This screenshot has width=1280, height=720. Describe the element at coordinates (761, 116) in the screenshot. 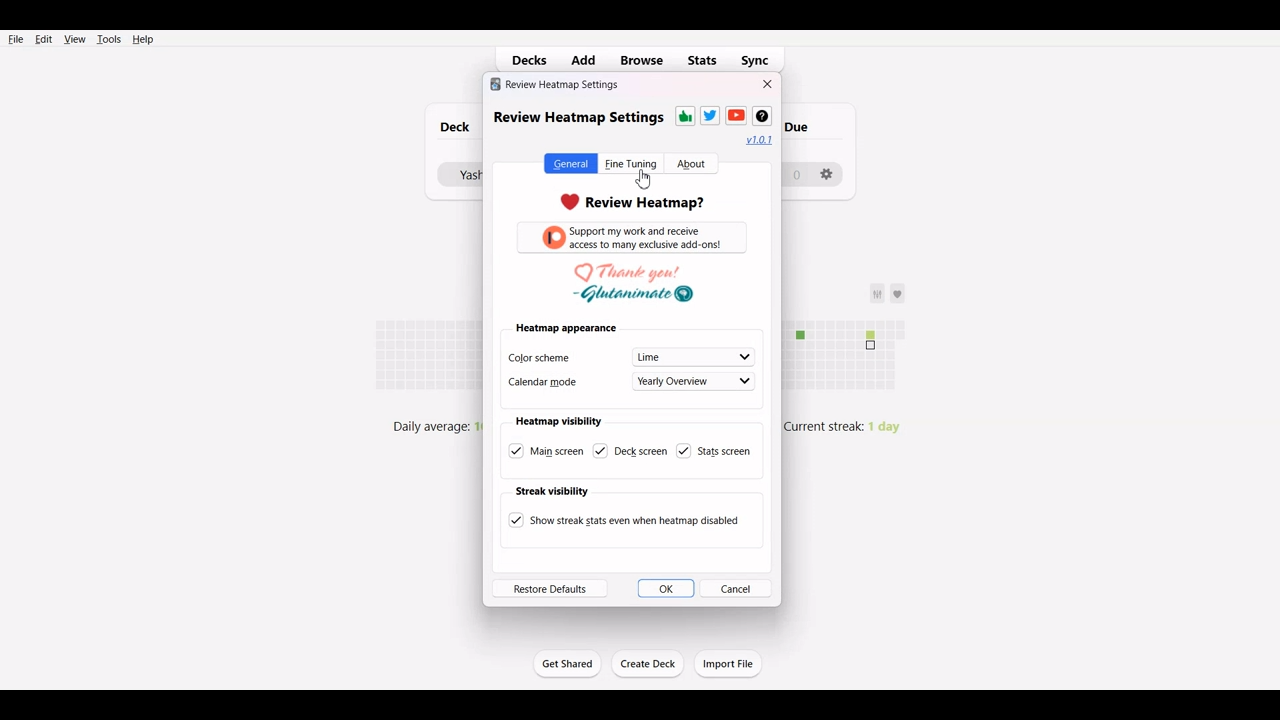

I see `Wikipedia` at that location.